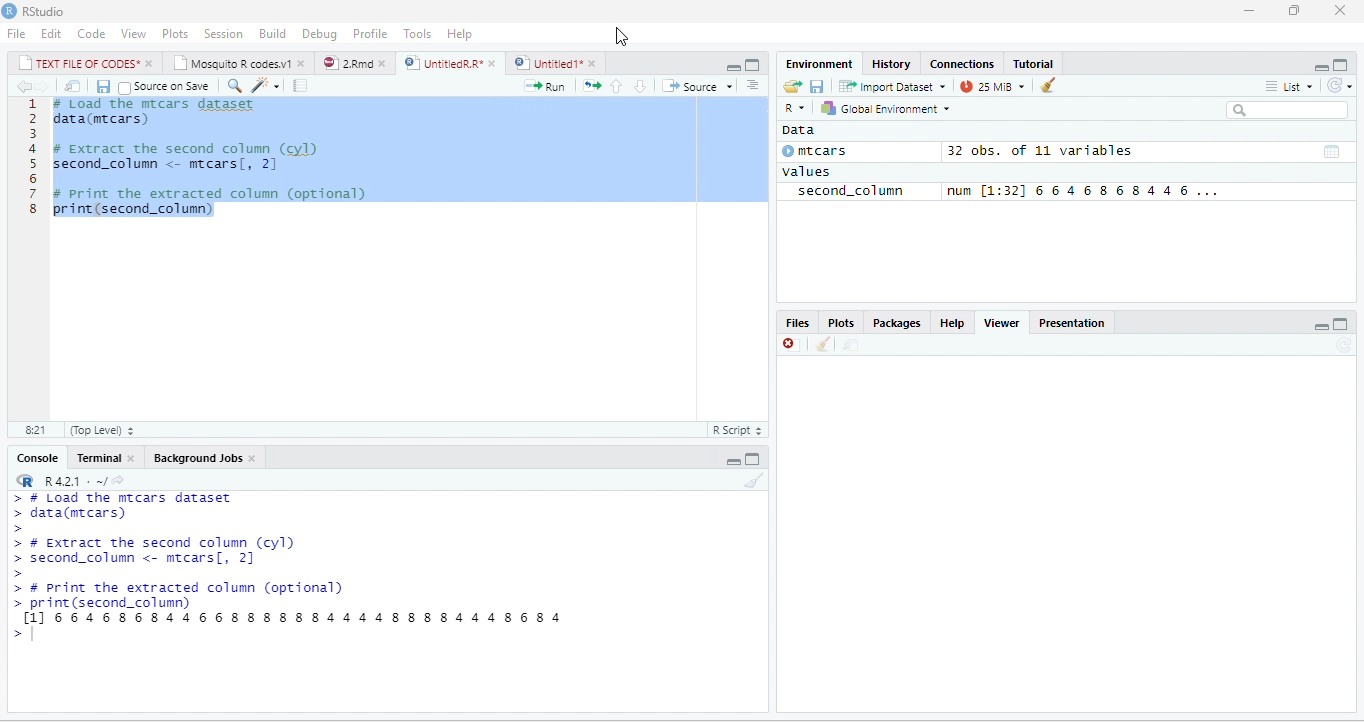  I want to click on compile report, so click(299, 85).